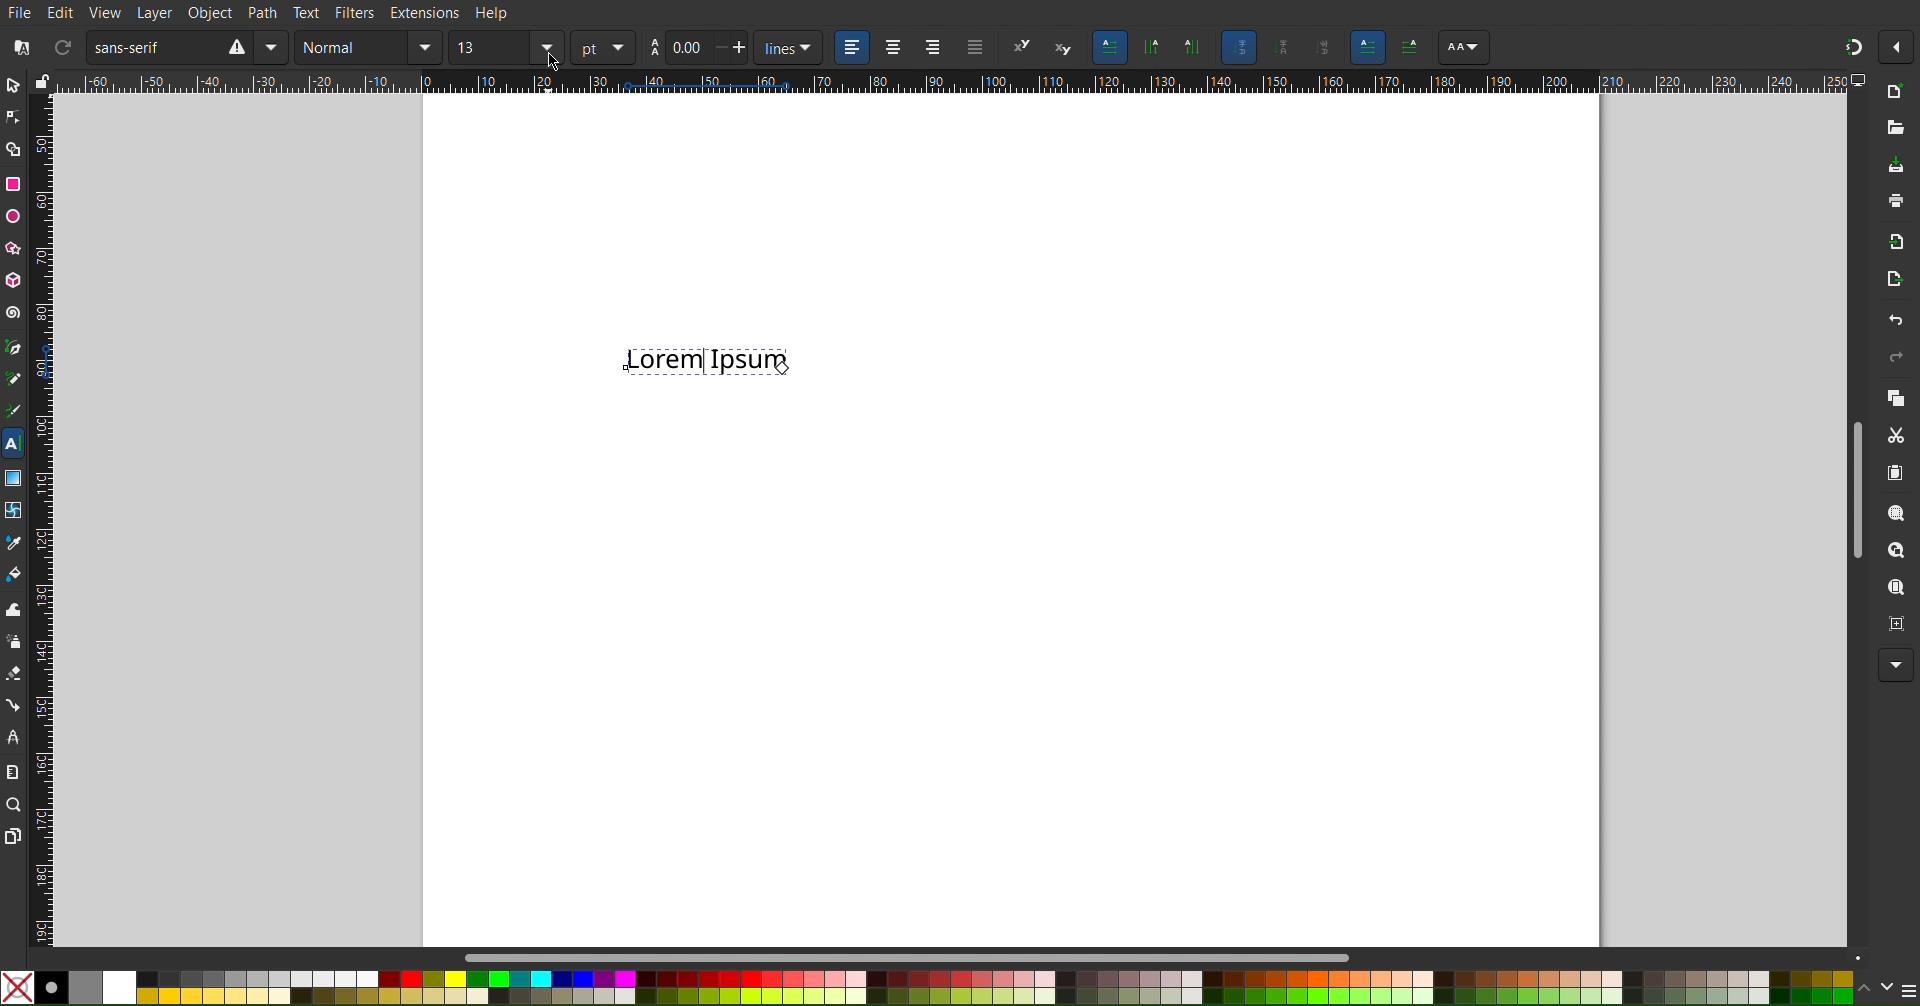  Describe the element at coordinates (1853, 47) in the screenshot. I see `Snapping` at that location.